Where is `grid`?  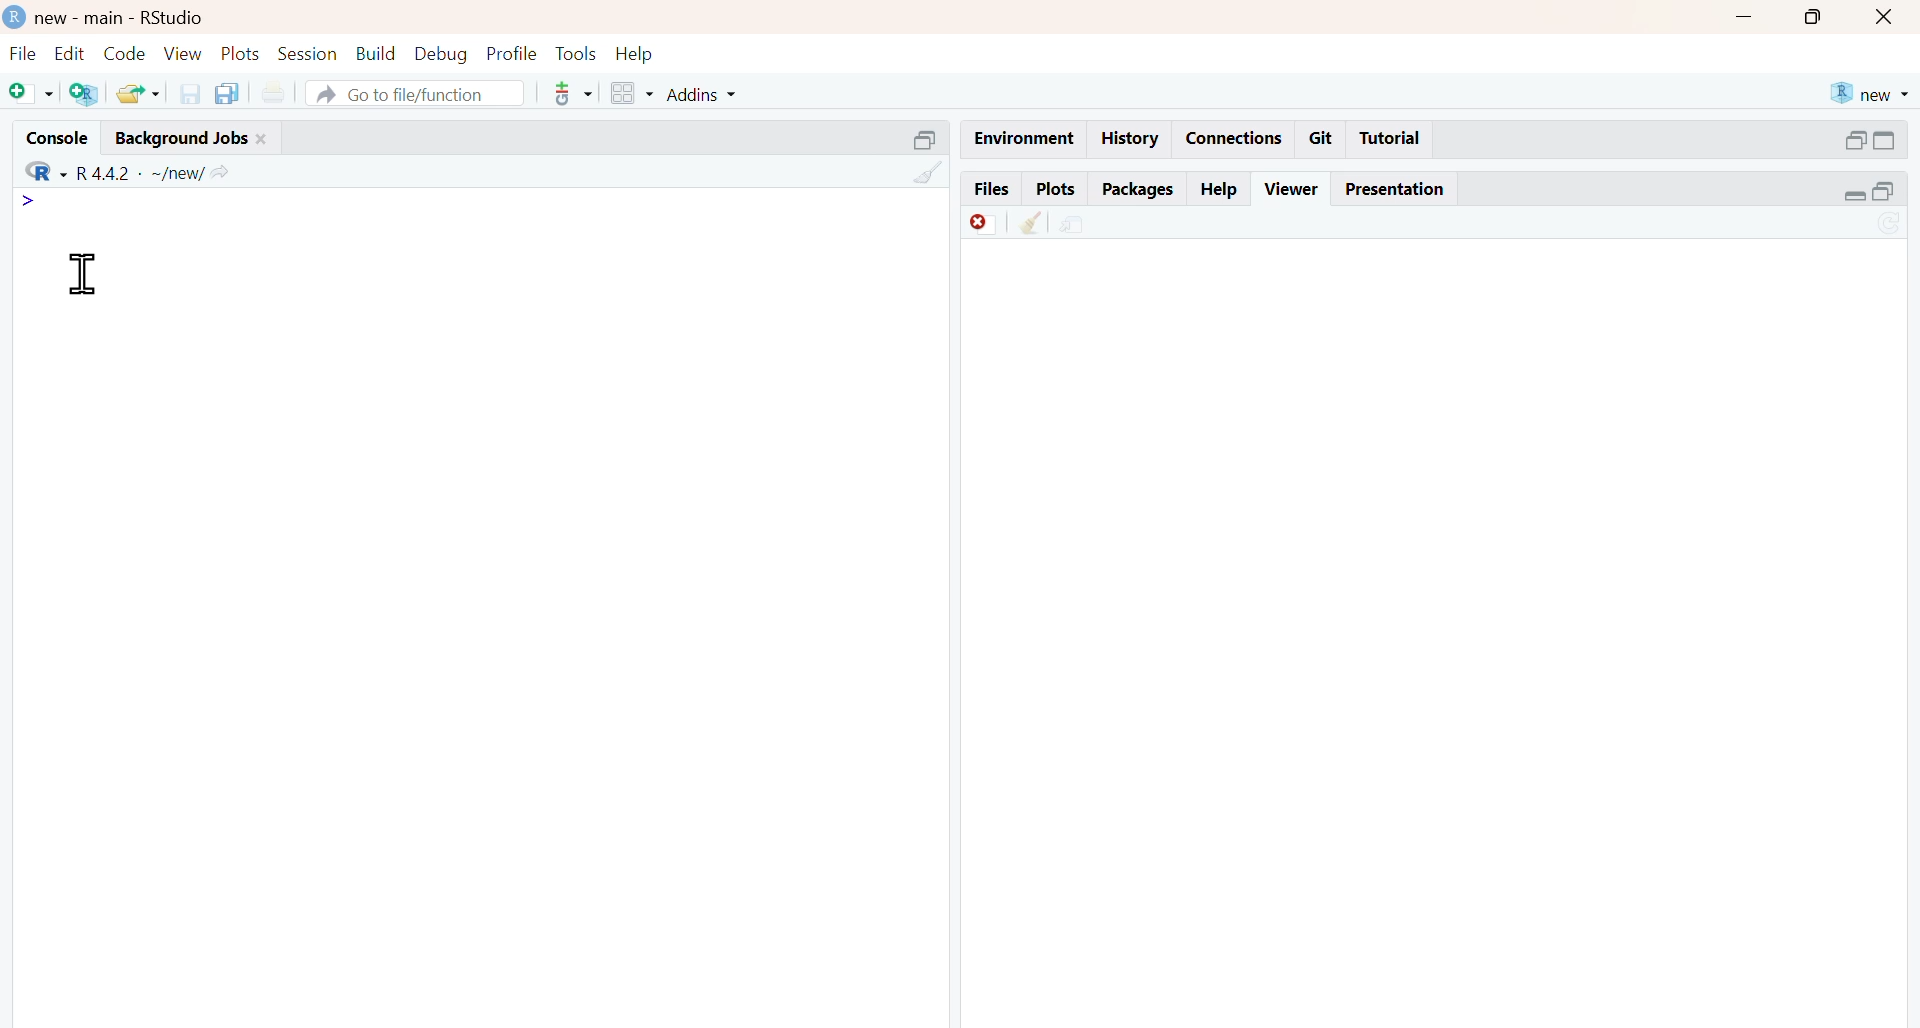
grid is located at coordinates (634, 93).